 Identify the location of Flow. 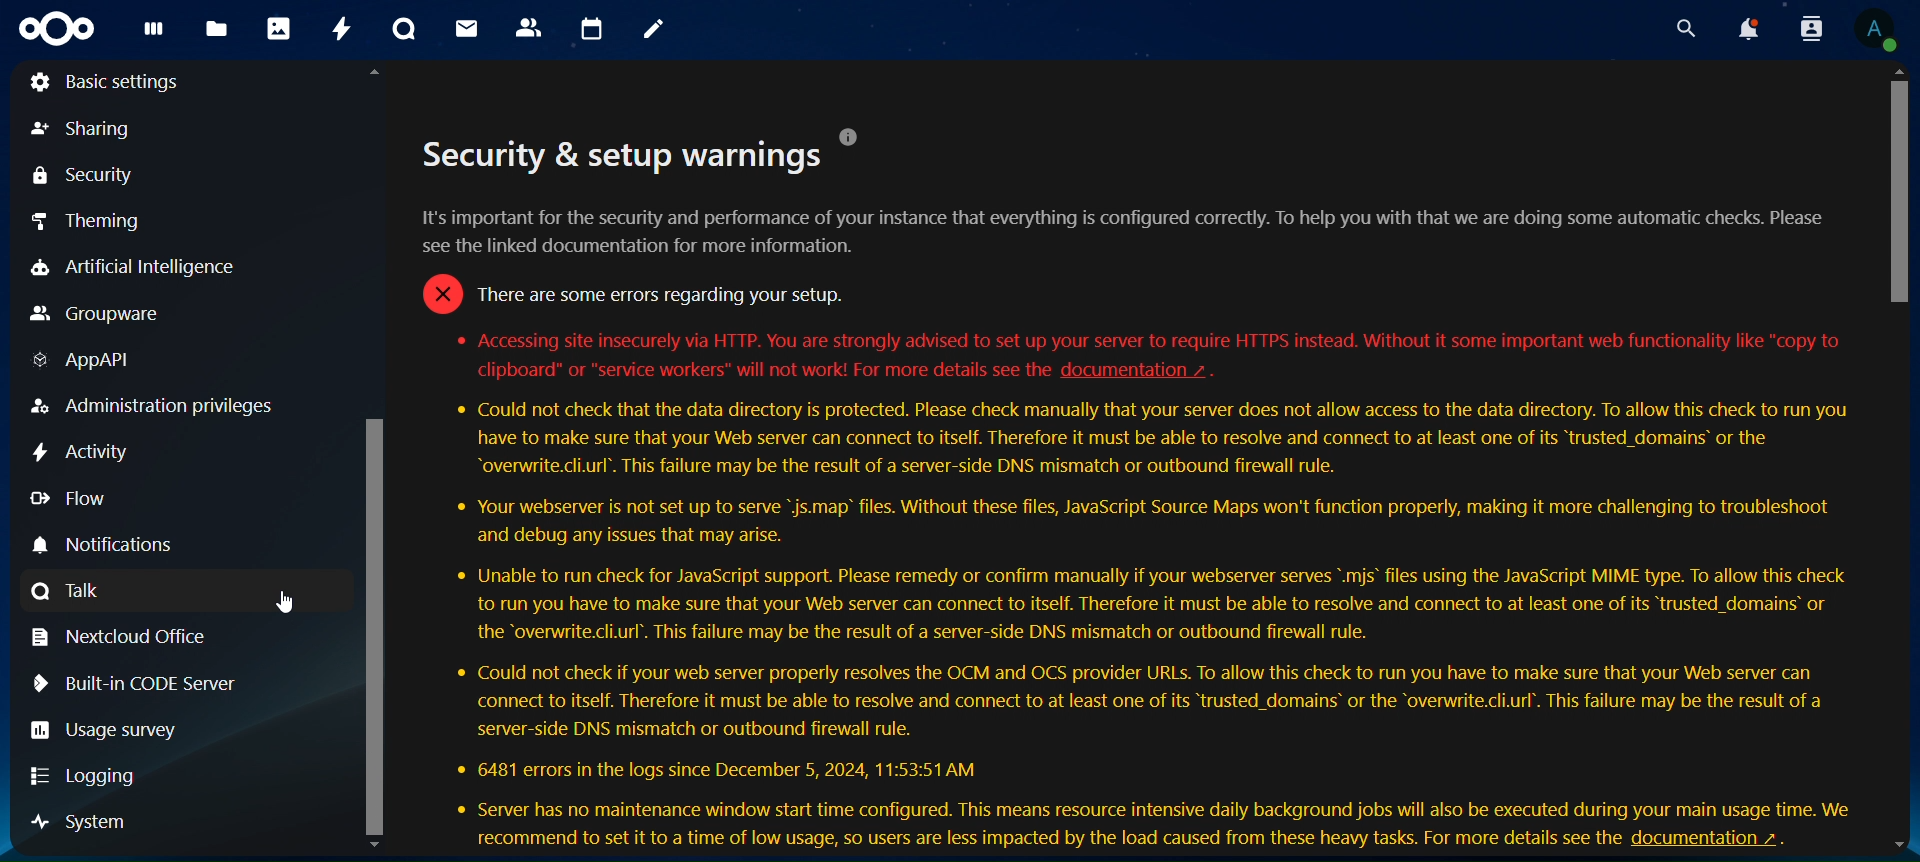
(91, 501).